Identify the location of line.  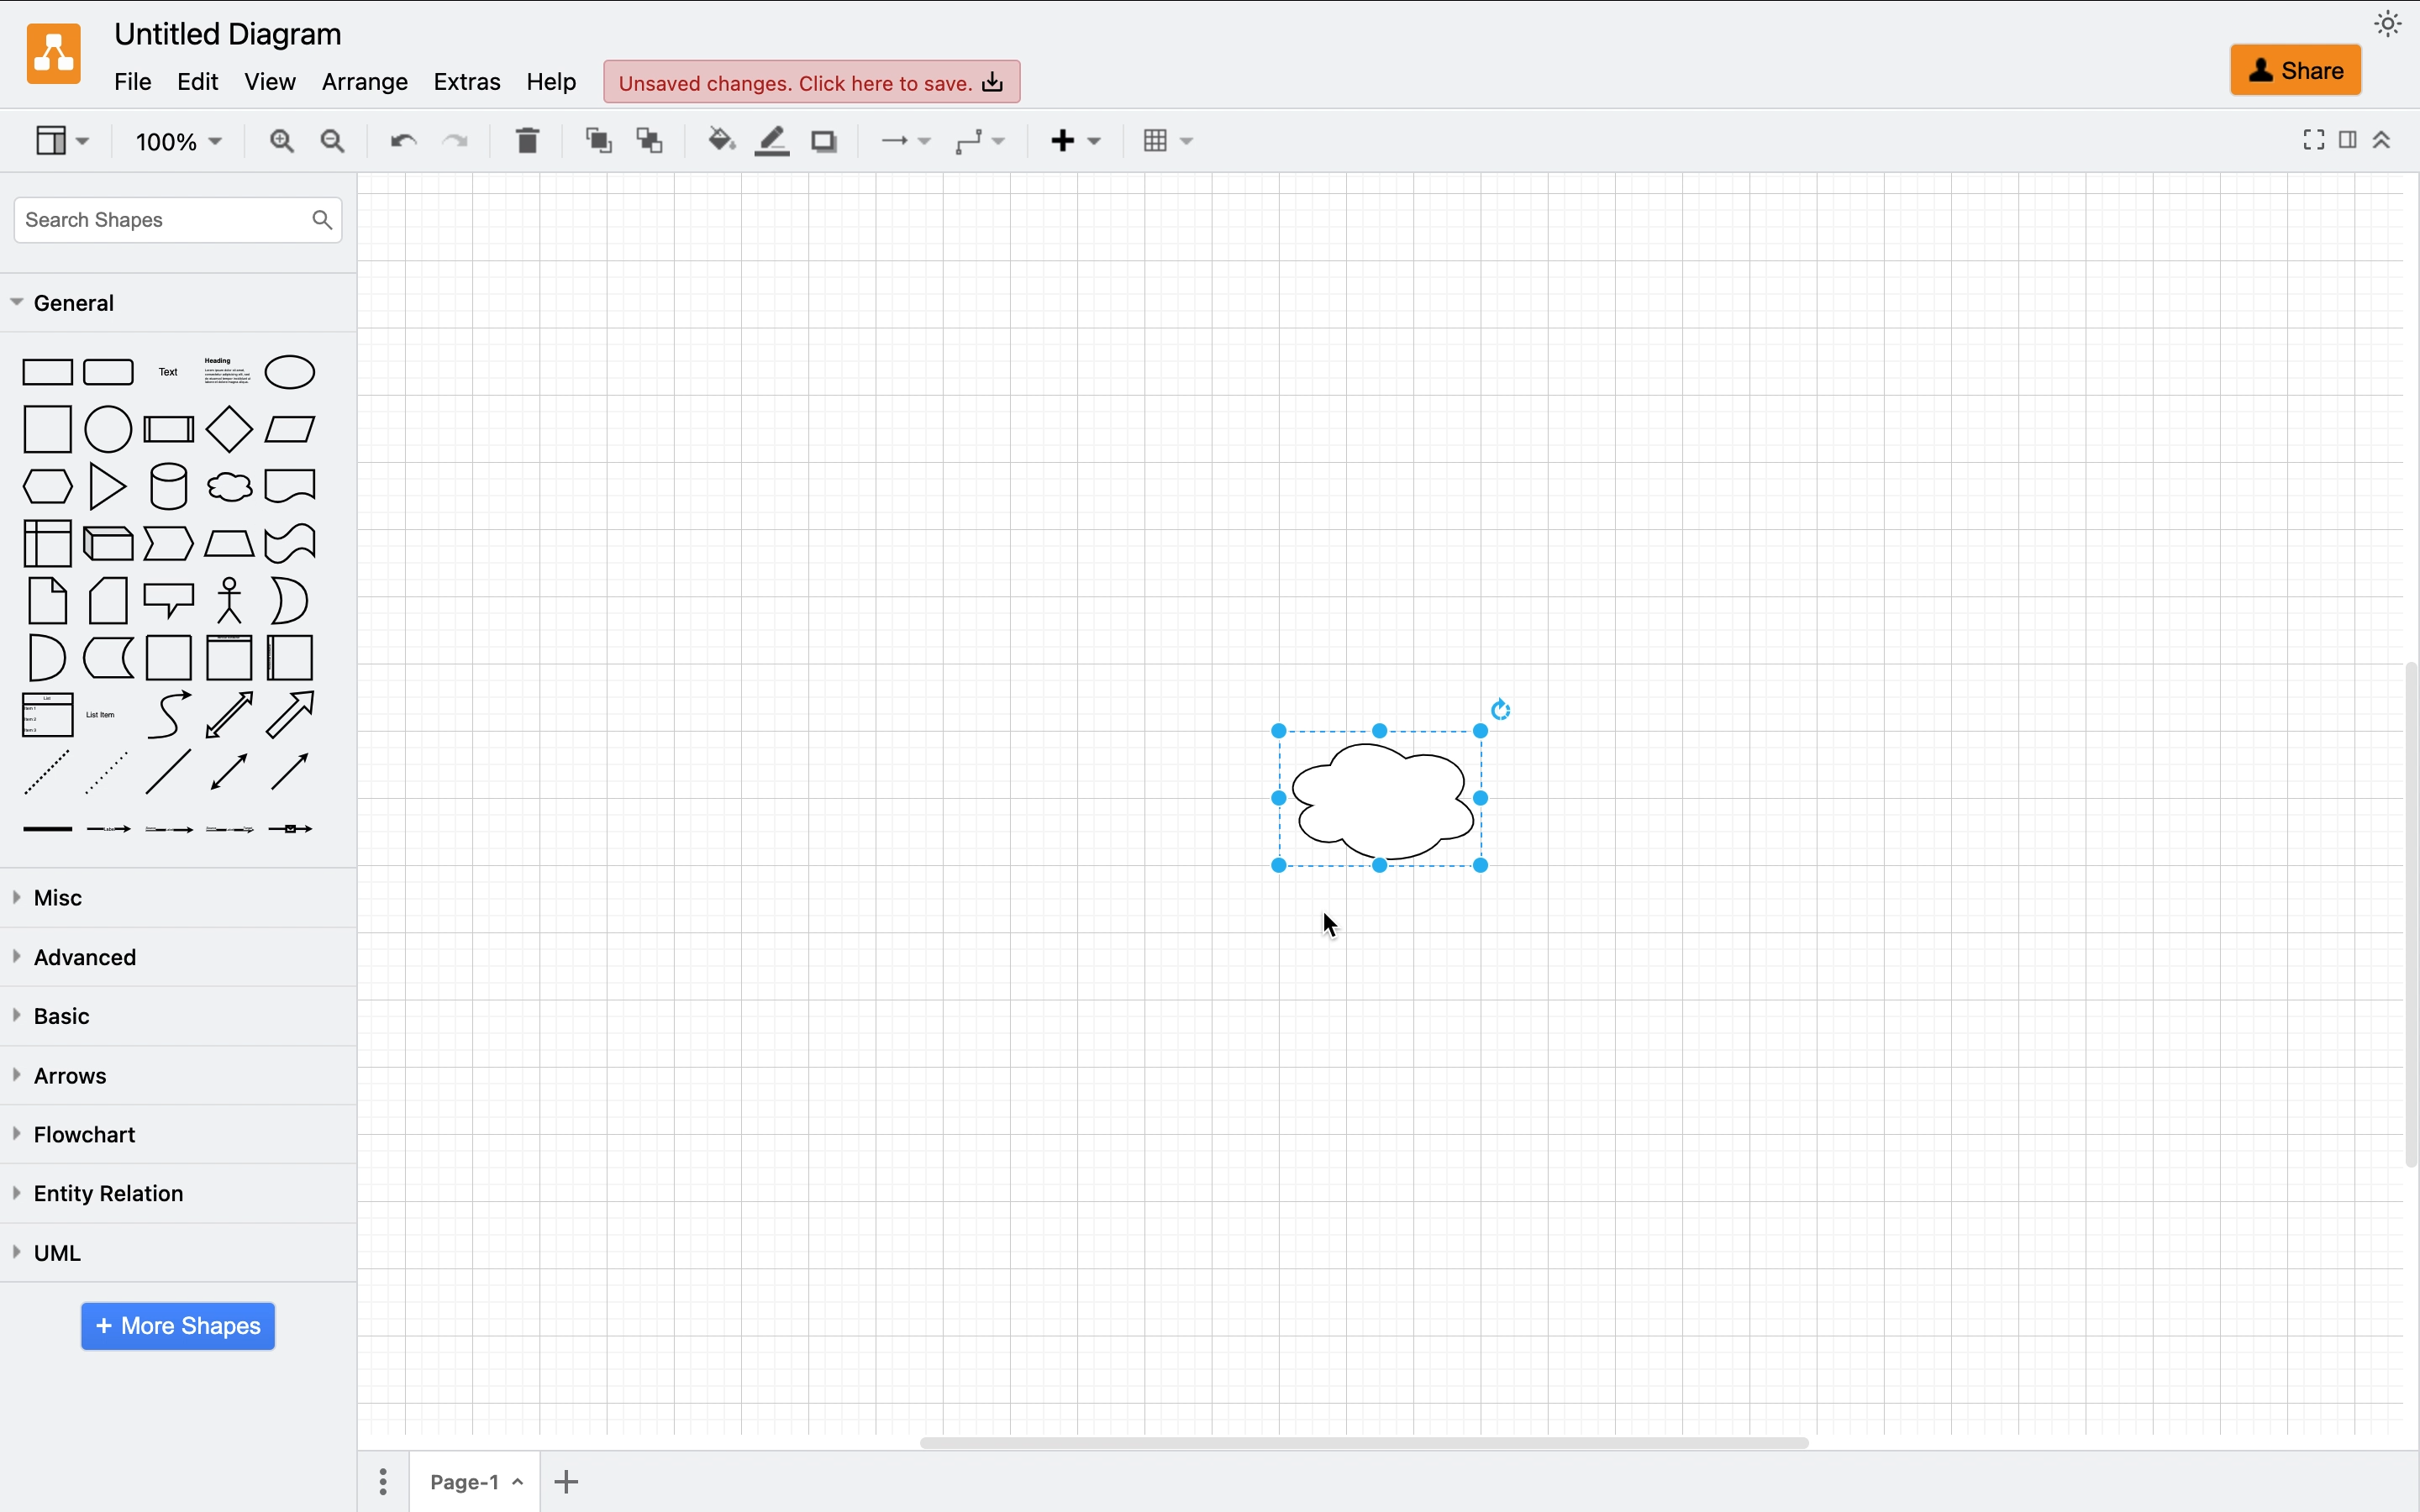
(166, 778).